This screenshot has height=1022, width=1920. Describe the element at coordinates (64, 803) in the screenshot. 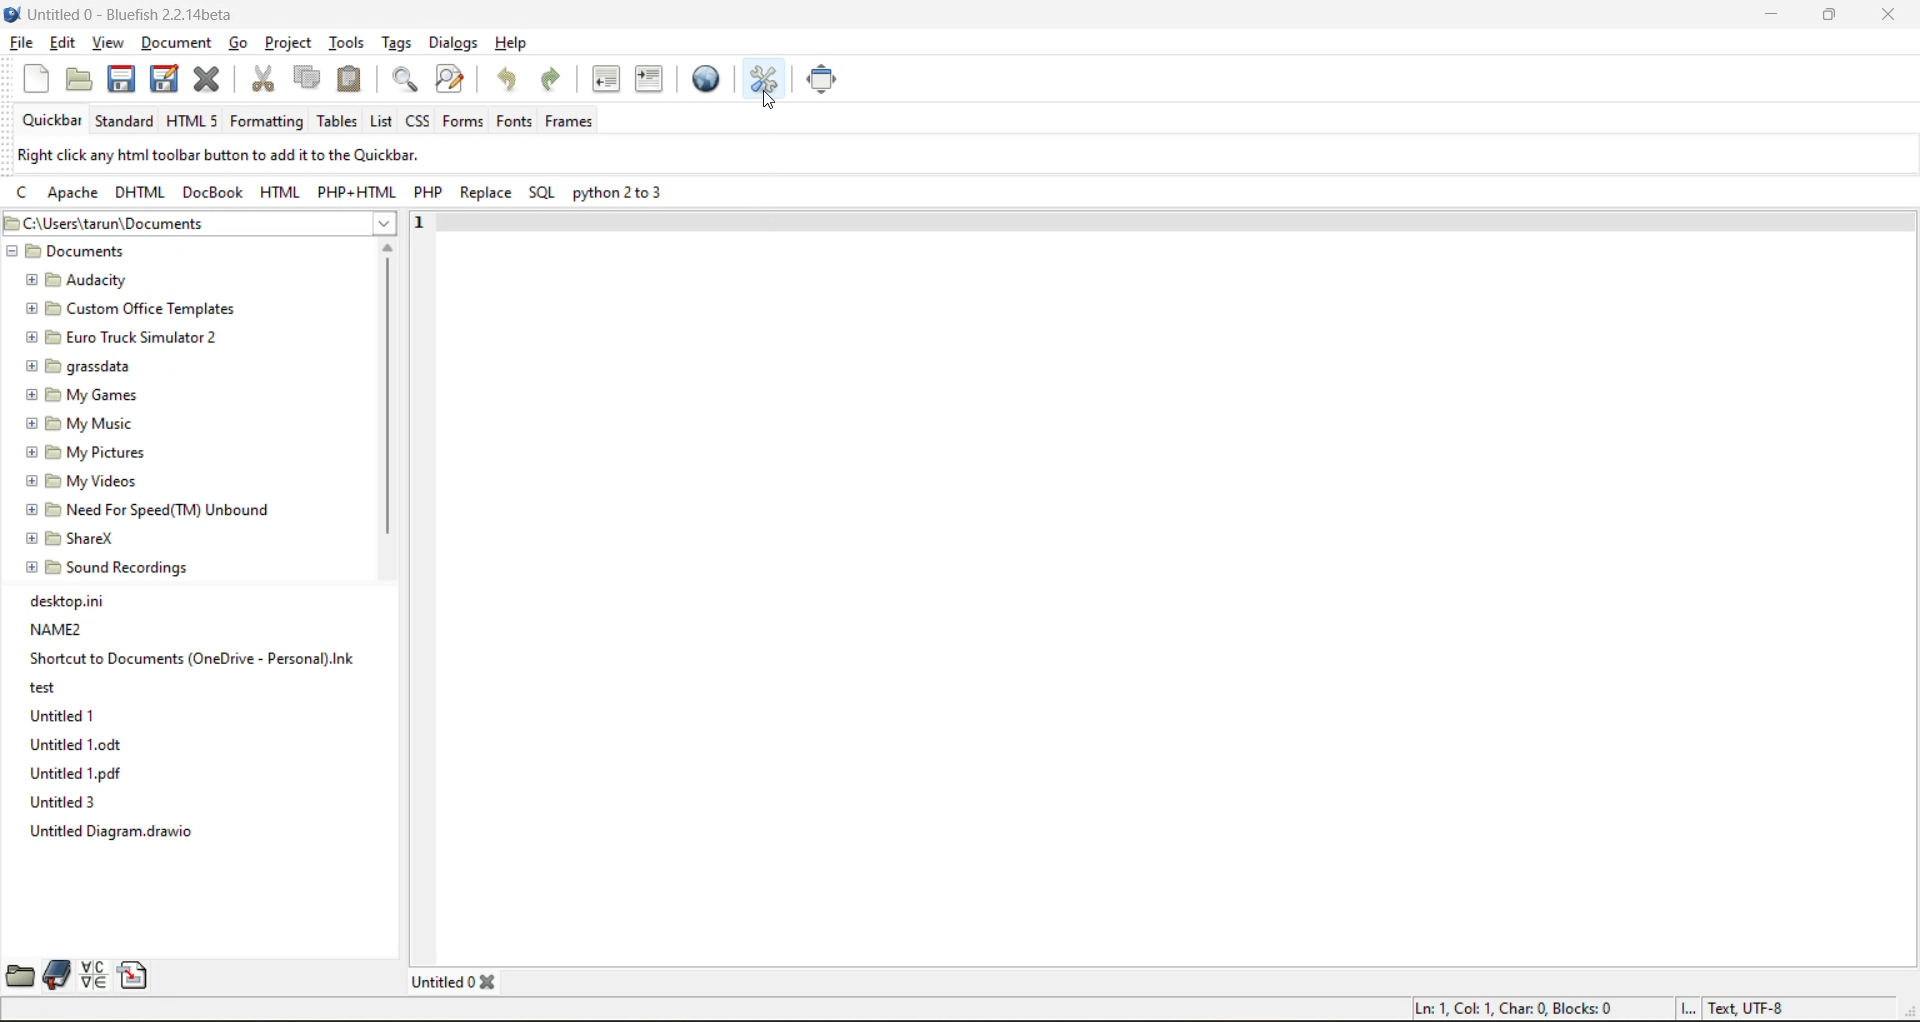

I see `Untitled 3` at that location.